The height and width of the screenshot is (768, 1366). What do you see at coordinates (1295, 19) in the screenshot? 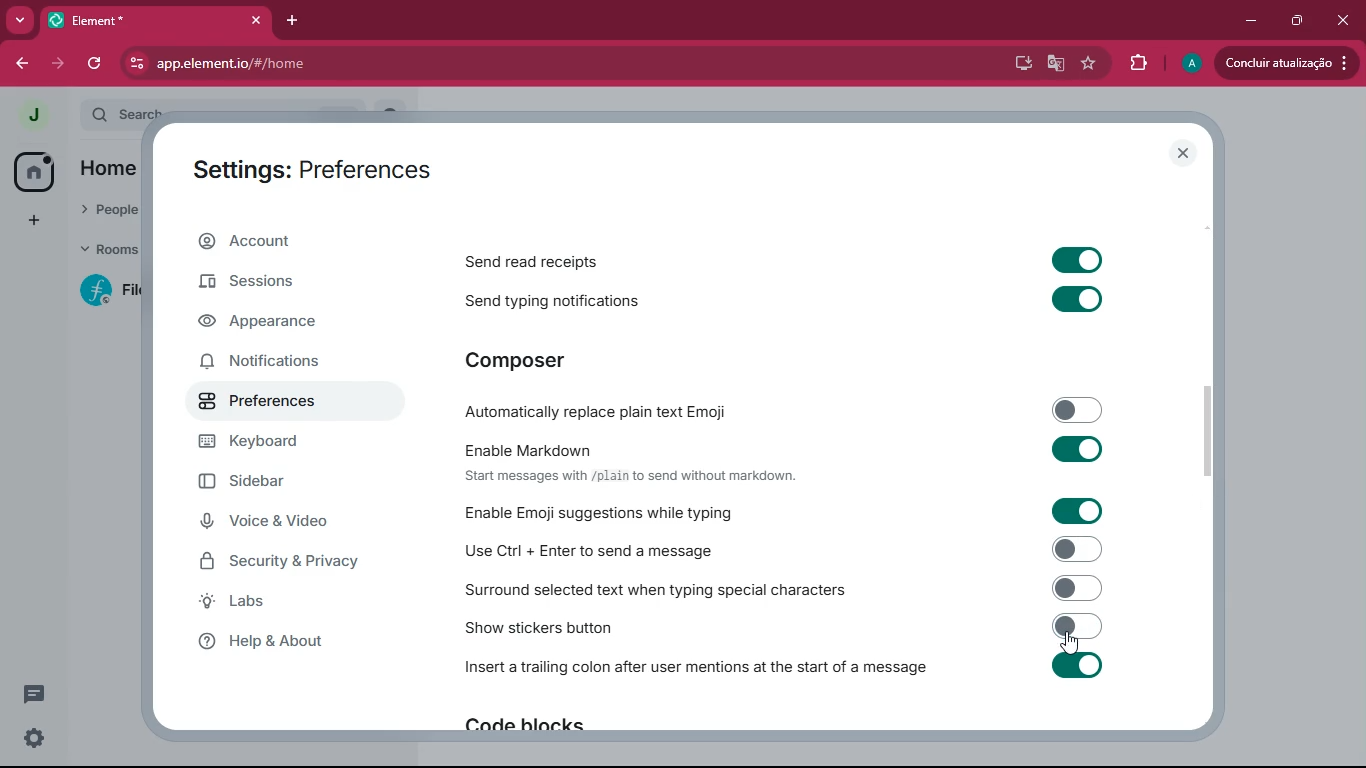
I see `maximize` at bounding box center [1295, 19].